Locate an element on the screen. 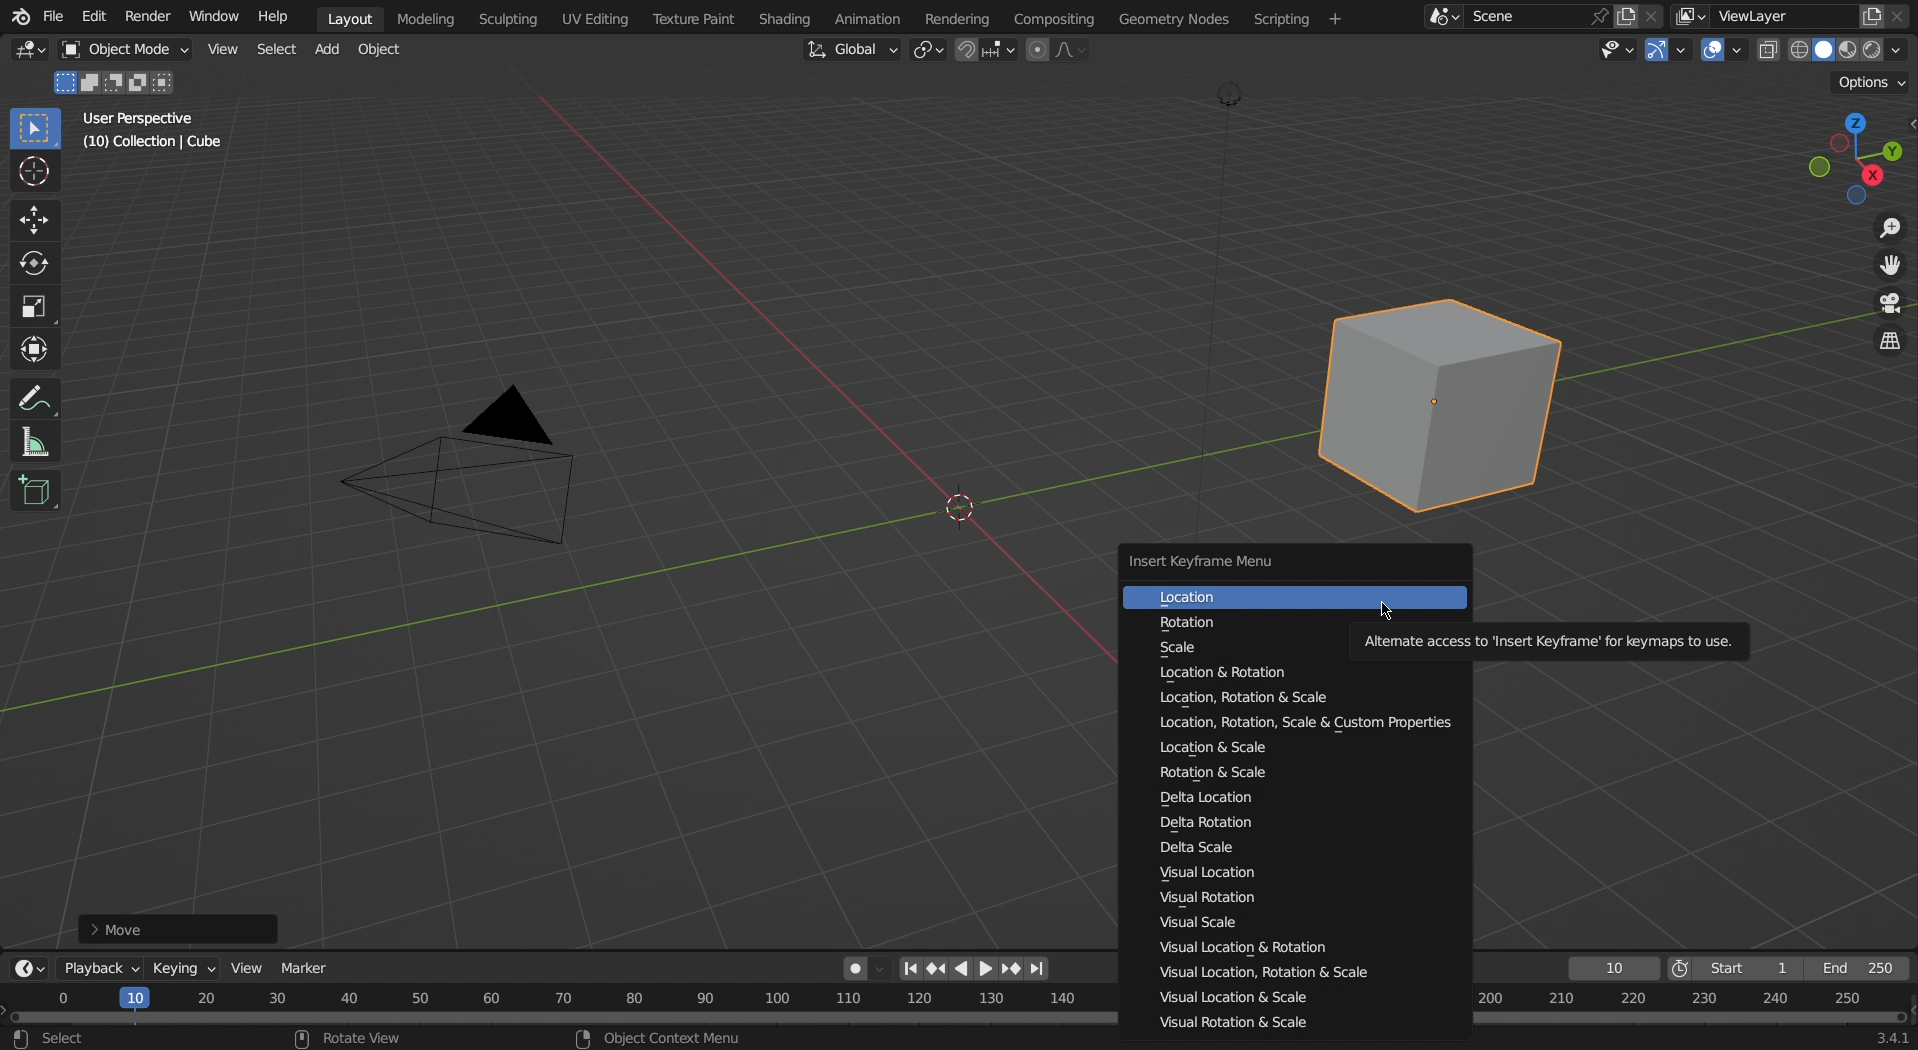 The height and width of the screenshot is (1050, 1918). Last page is located at coordinates (1040, 970).